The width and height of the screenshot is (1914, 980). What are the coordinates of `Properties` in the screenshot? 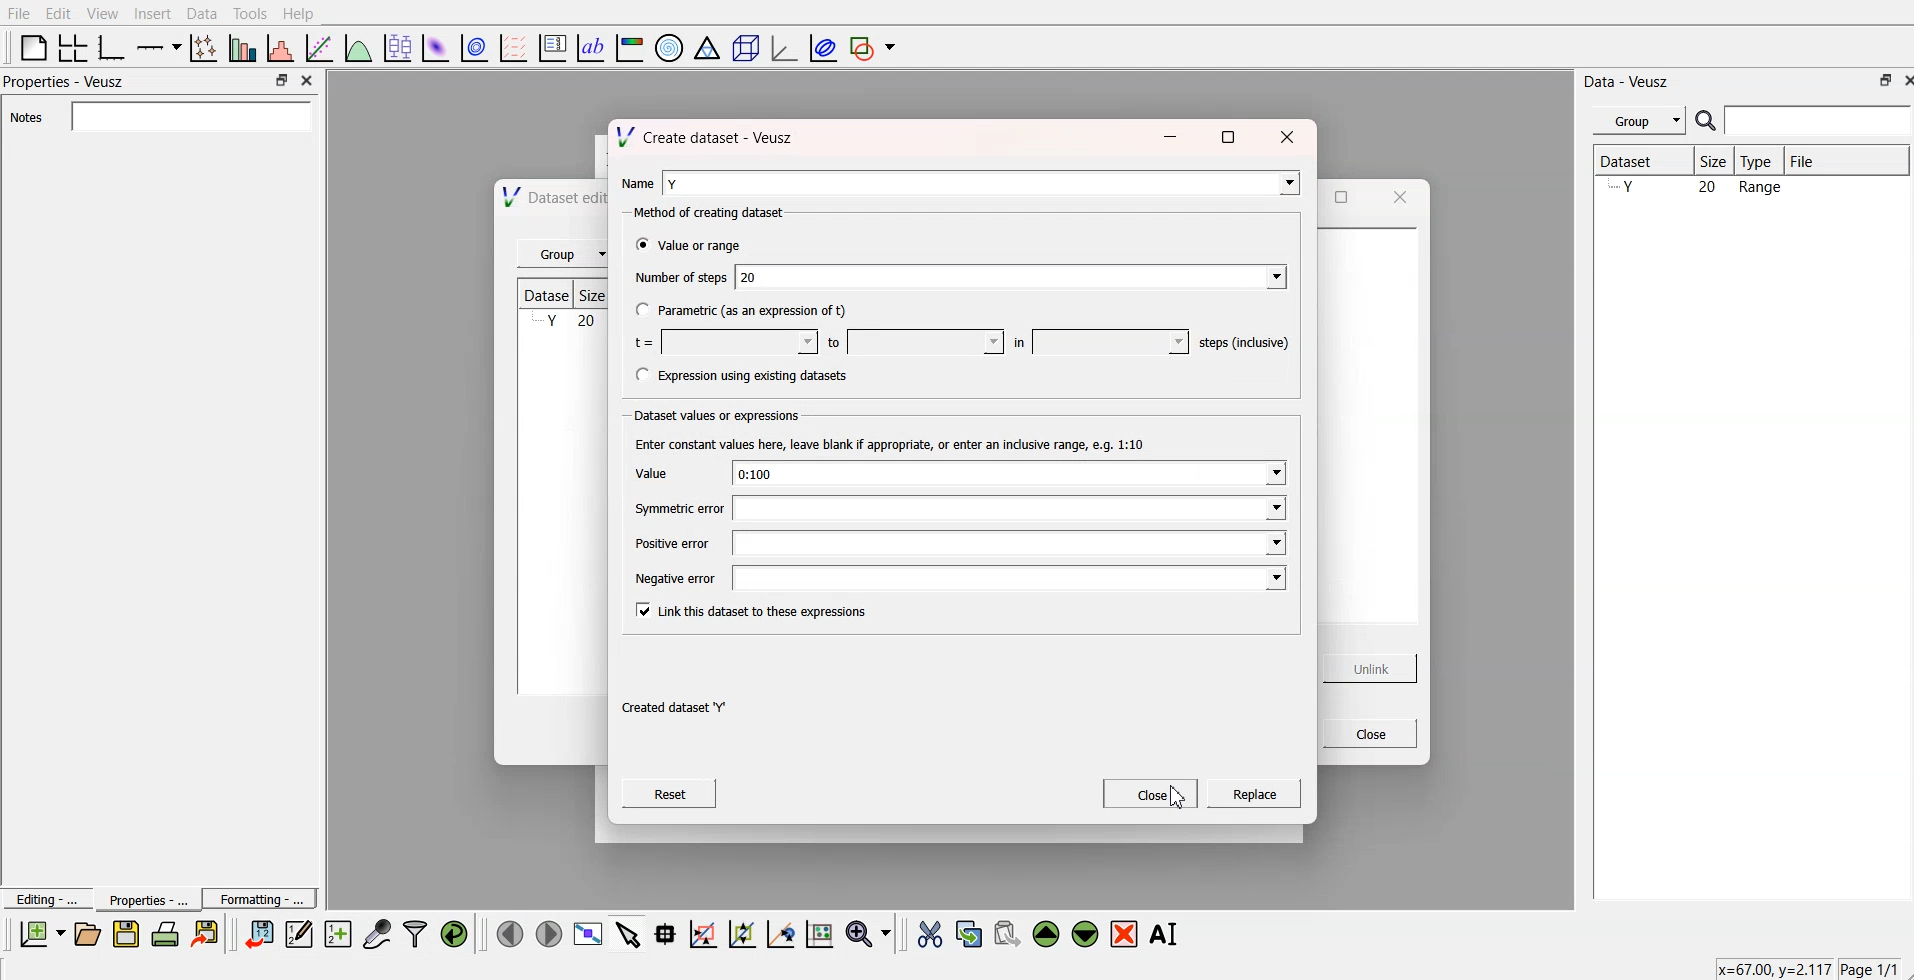 It's located at (141, 899).